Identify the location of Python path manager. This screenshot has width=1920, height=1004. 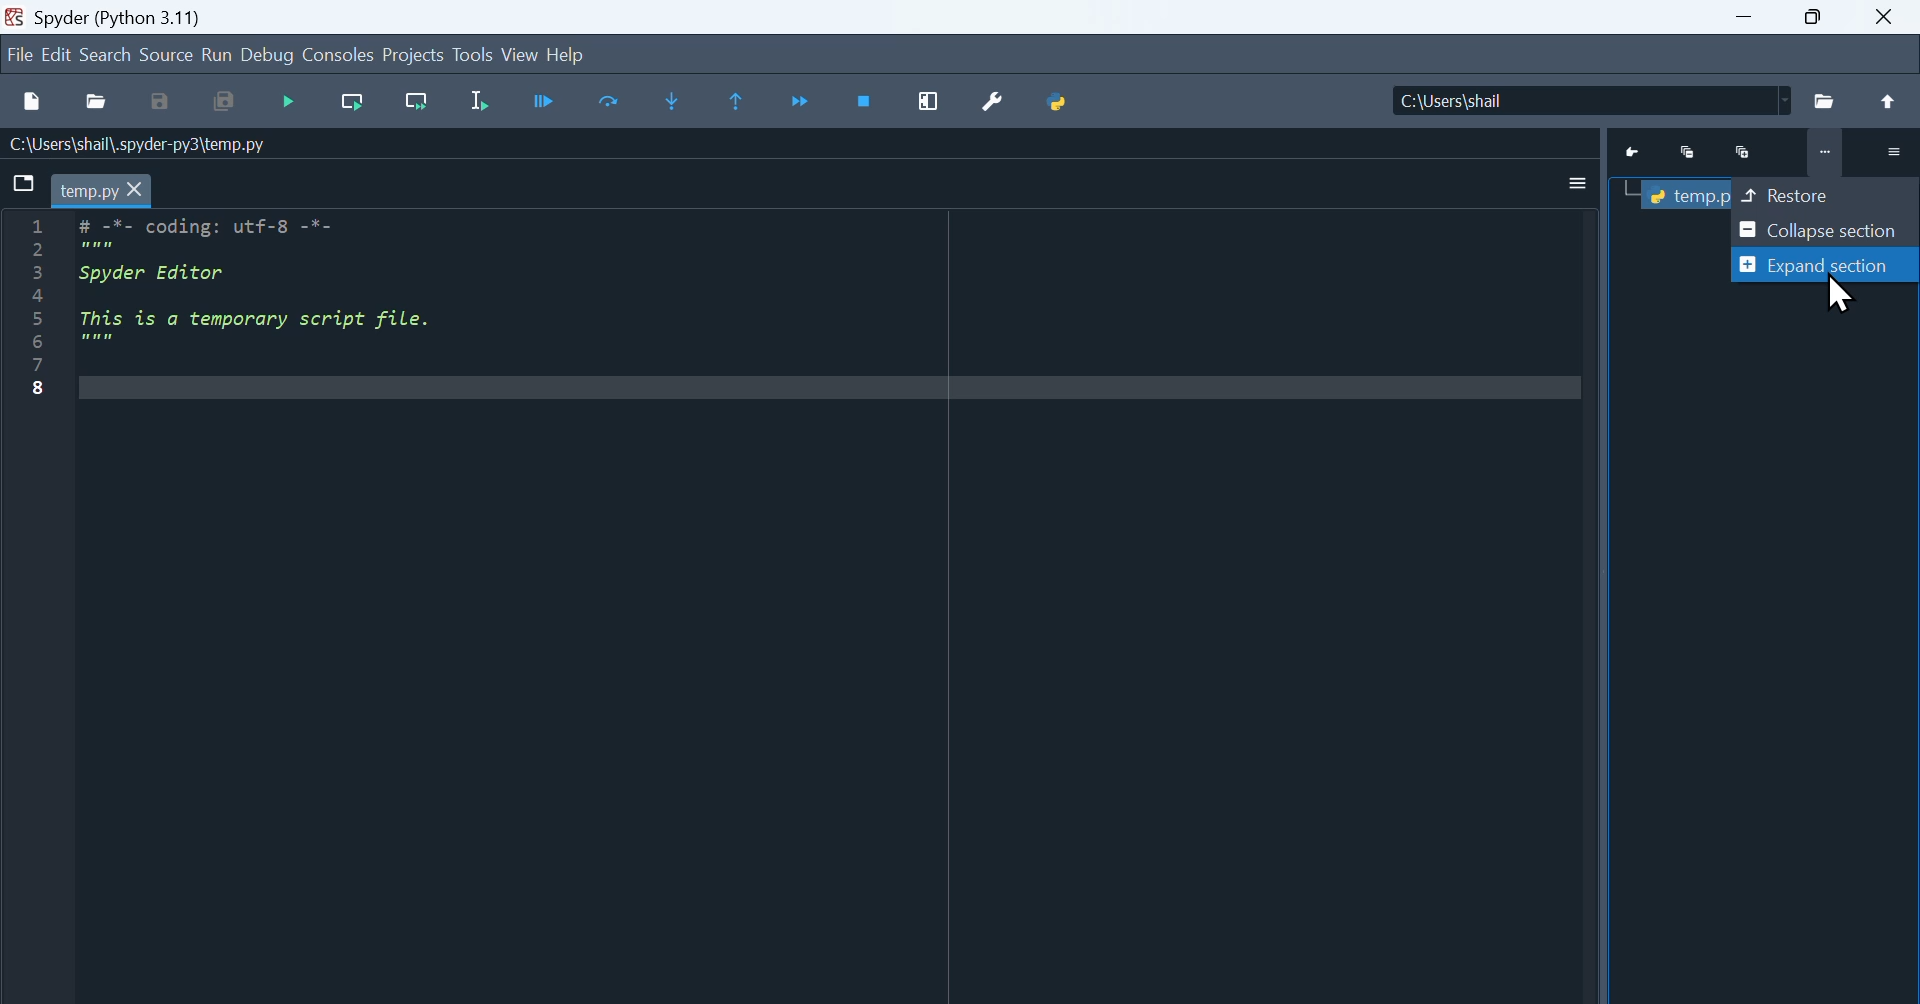
(1058, 103).